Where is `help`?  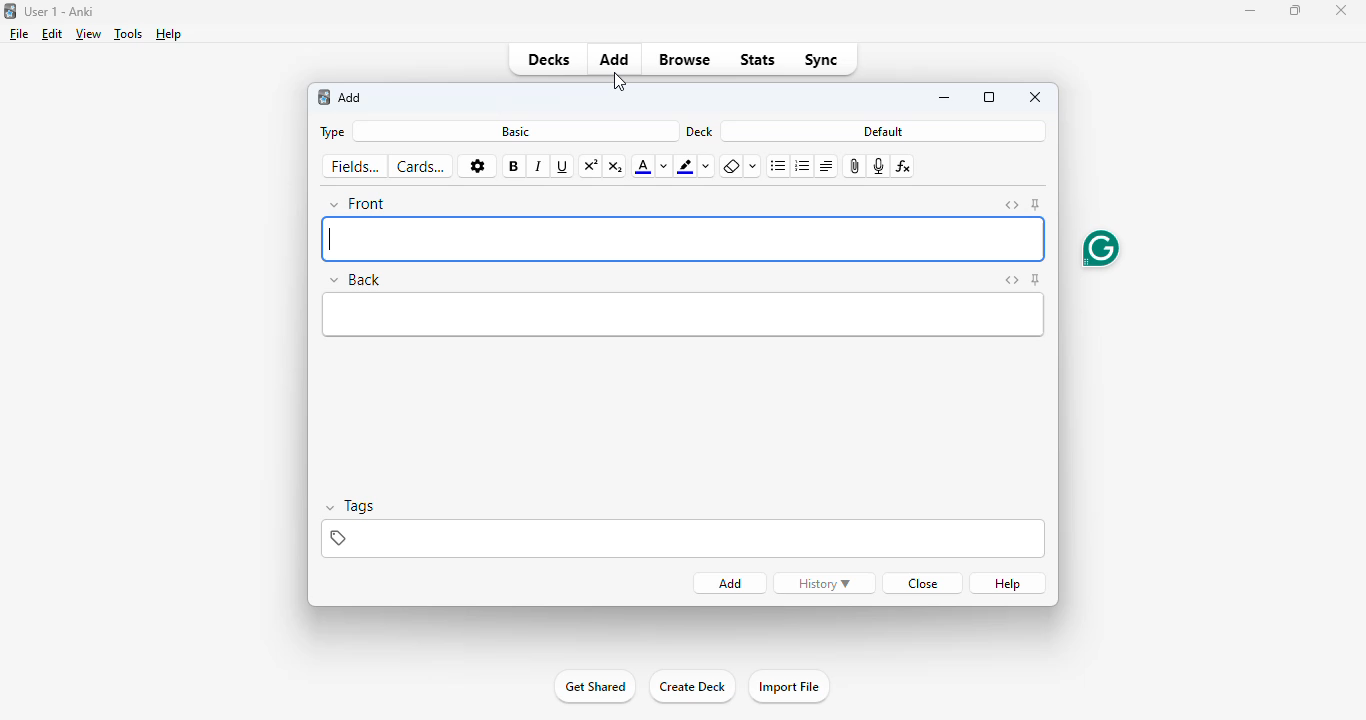 help is located at coordinates (1009, 583).